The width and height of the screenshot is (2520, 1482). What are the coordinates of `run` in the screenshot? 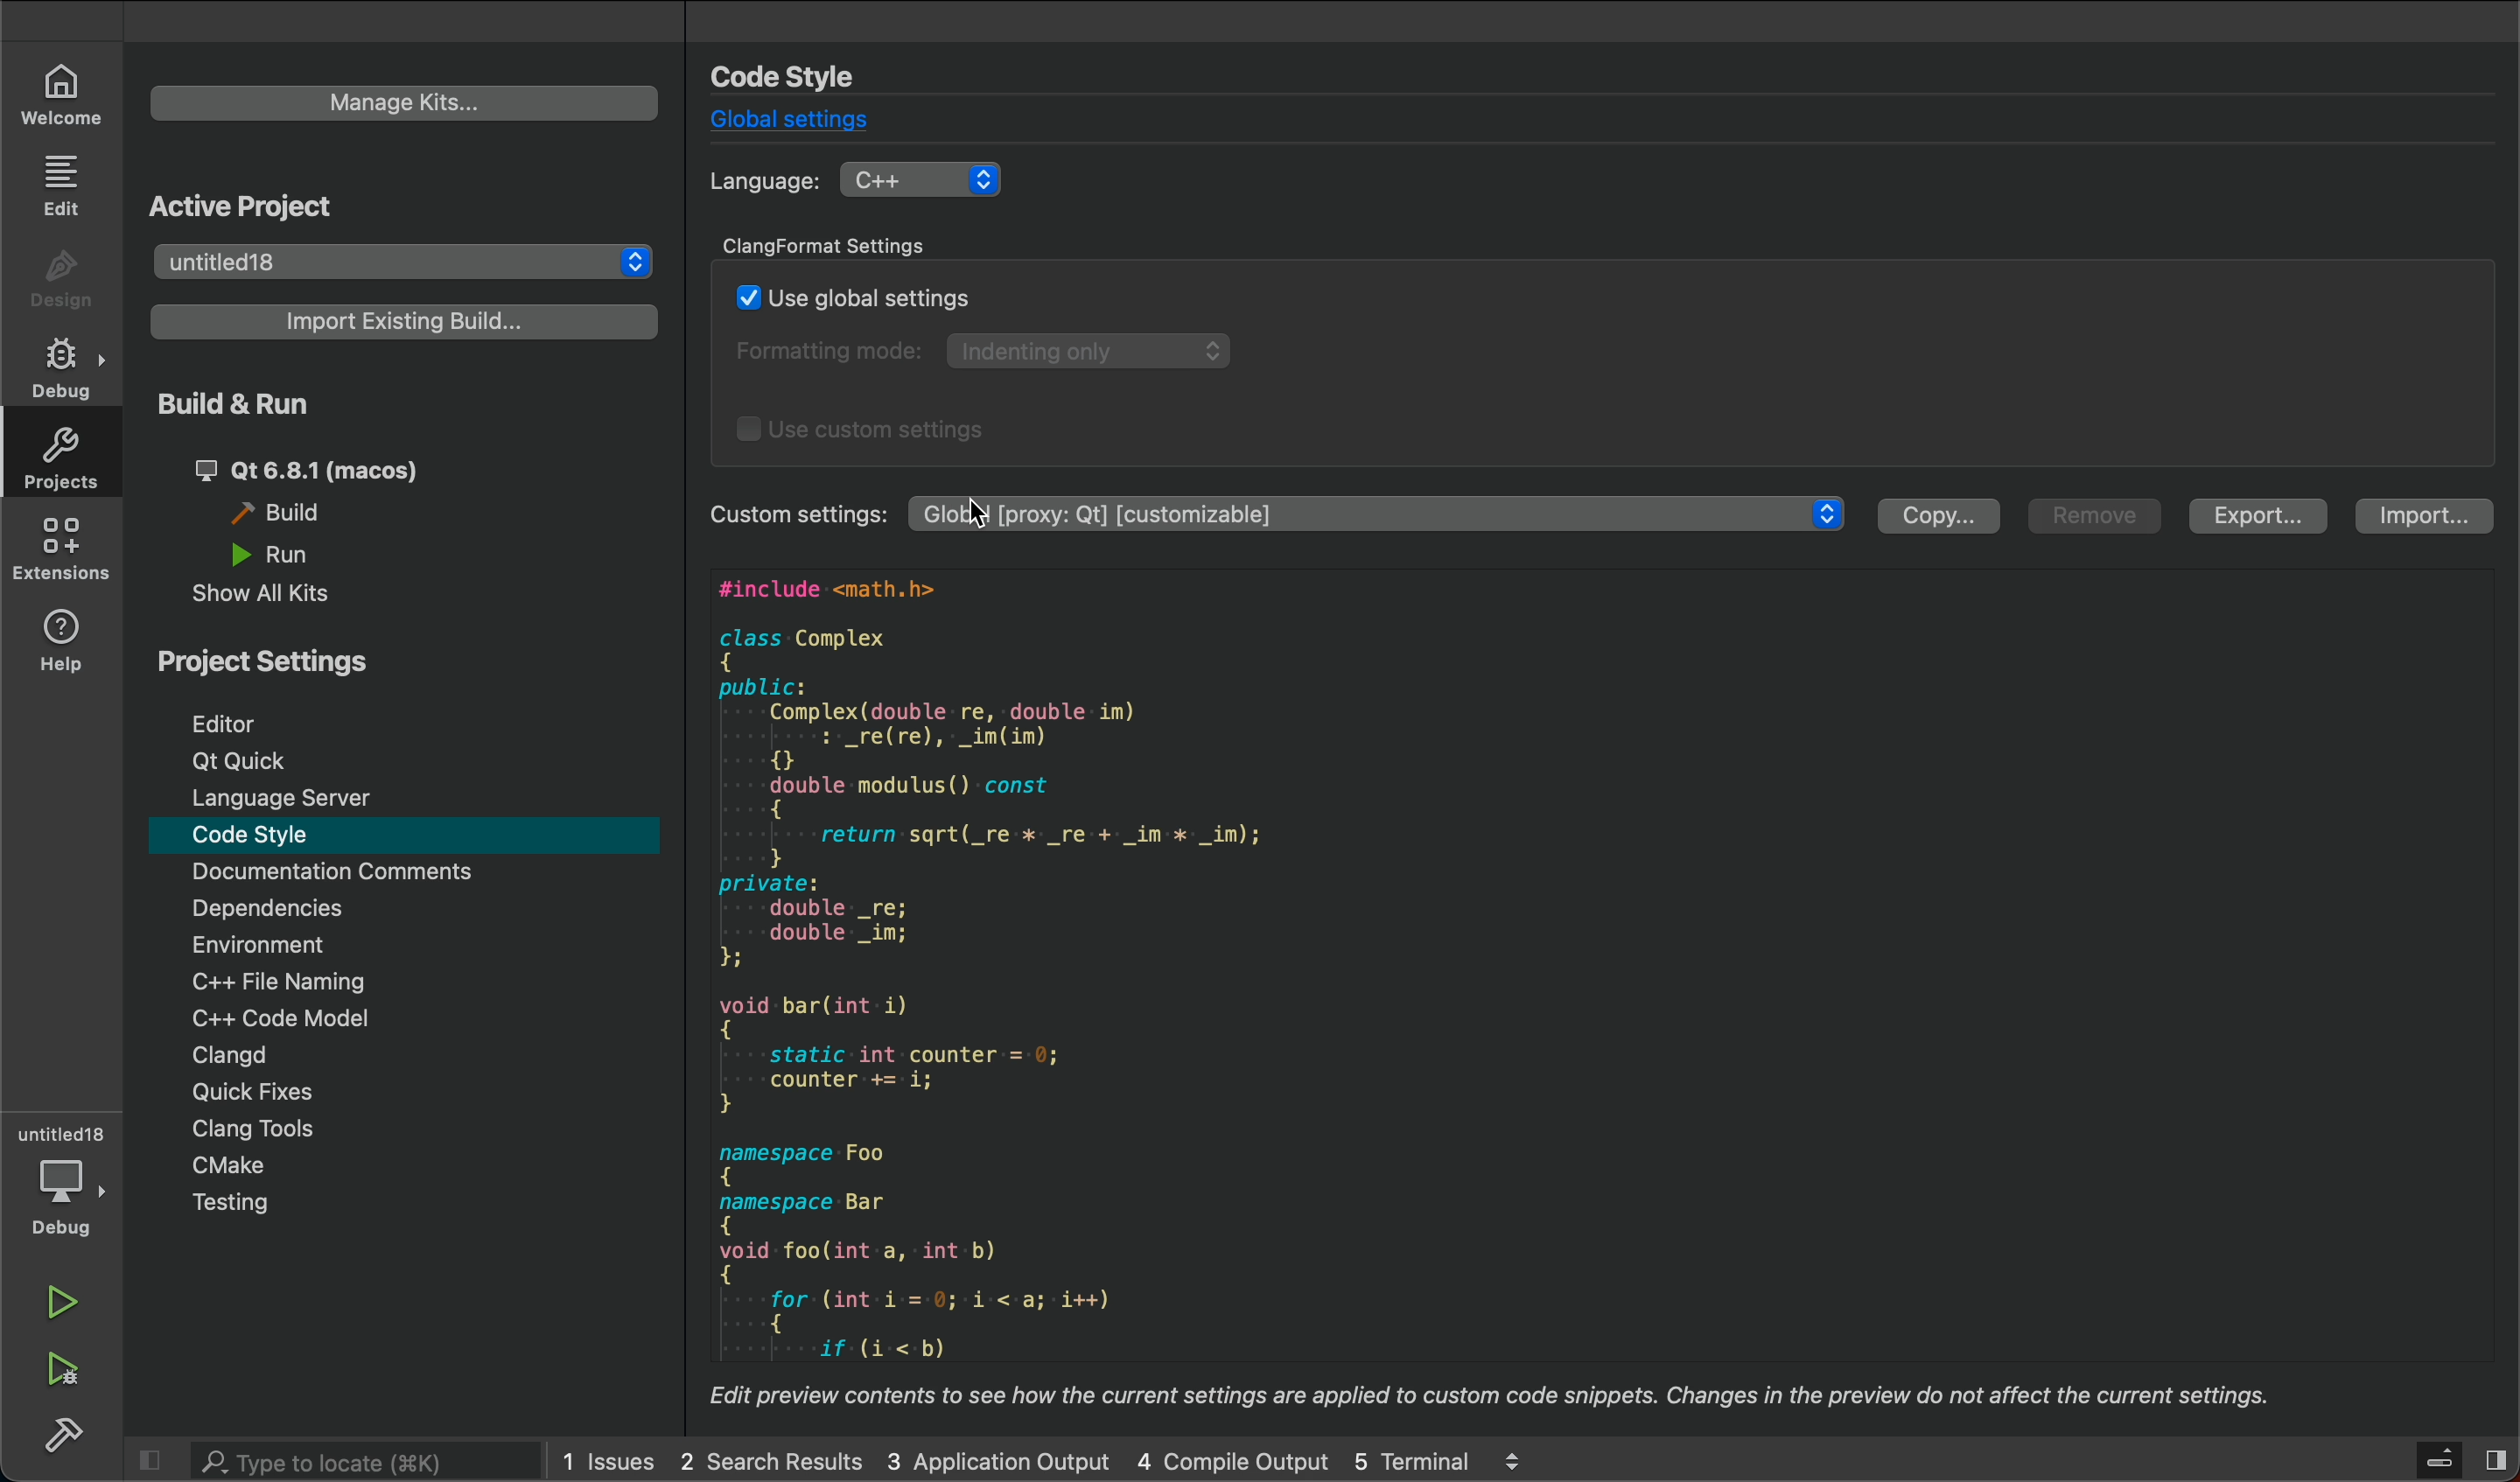 It's located at (67, 1302).